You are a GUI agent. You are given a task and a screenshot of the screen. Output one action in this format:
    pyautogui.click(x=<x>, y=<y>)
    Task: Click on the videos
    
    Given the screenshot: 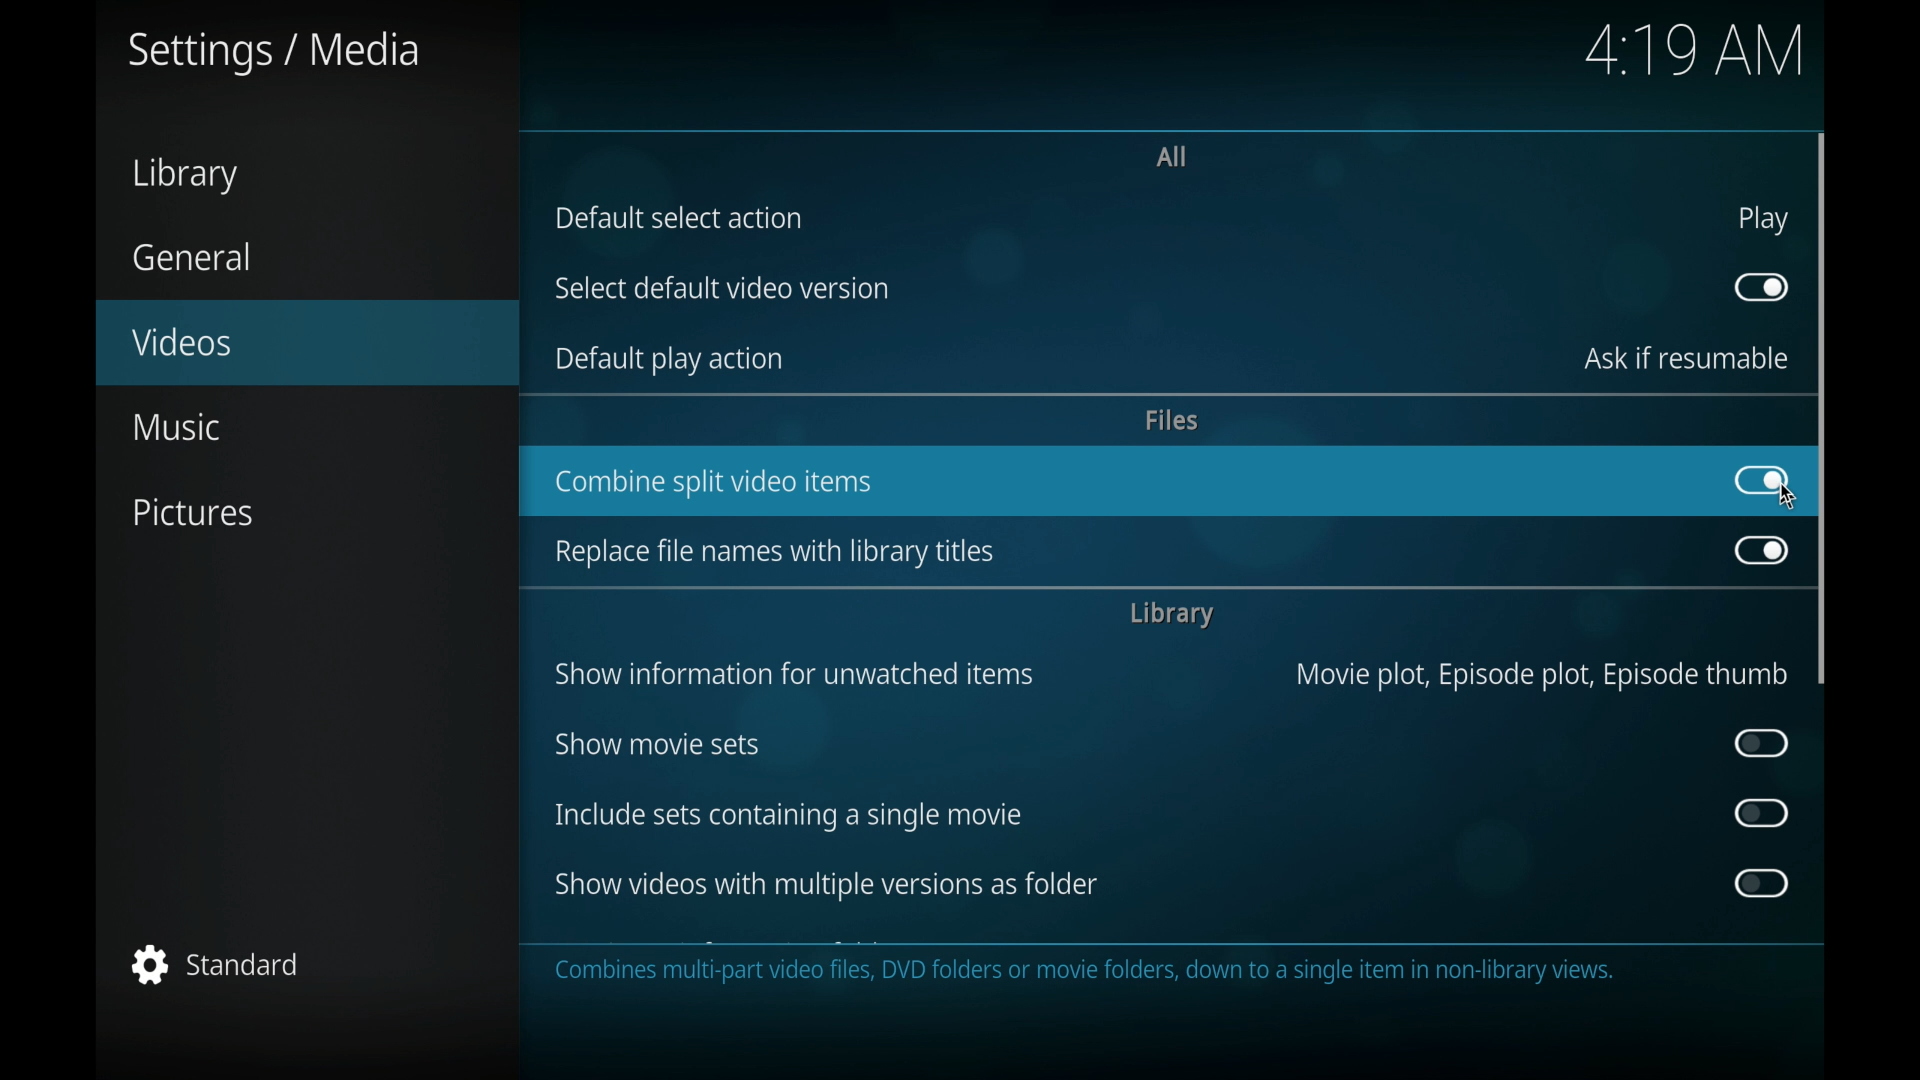 What is the action you would take?
    pyautogui.click(x=307, y=343)
    